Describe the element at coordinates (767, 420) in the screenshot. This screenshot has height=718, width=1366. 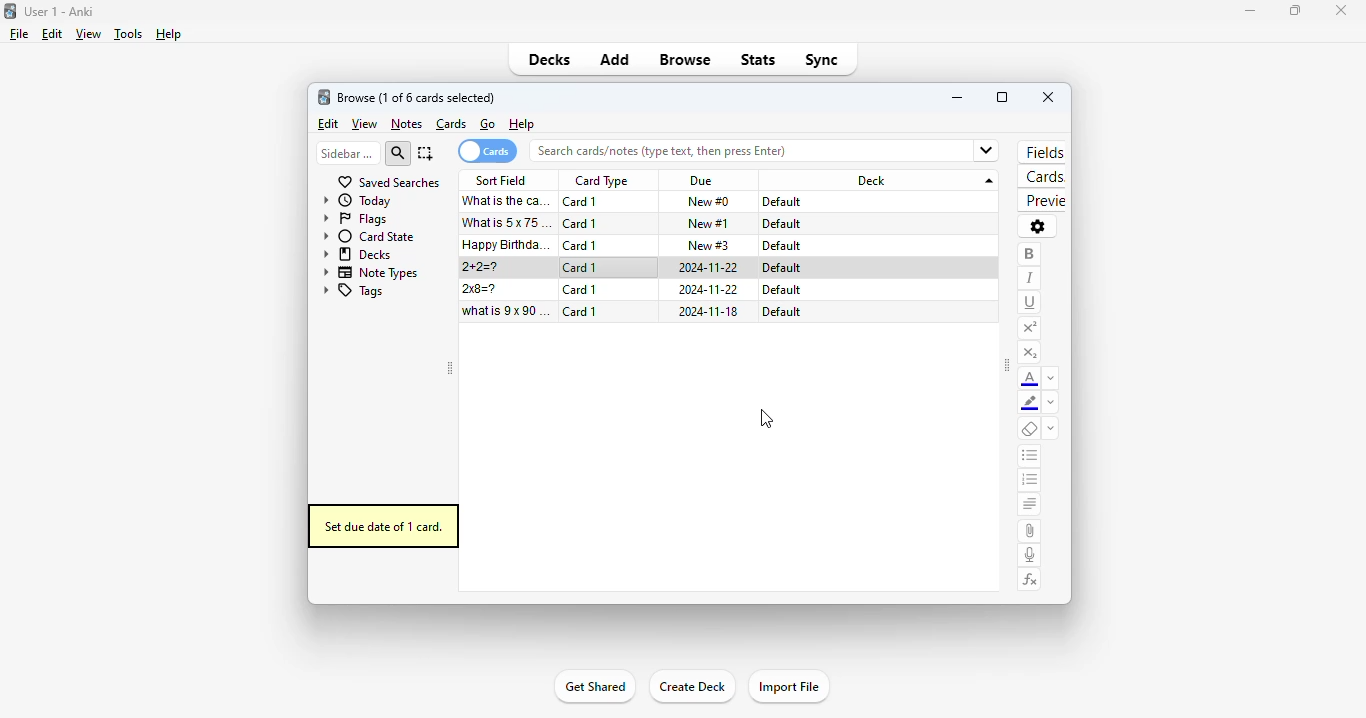
I see `cursor` at that location.